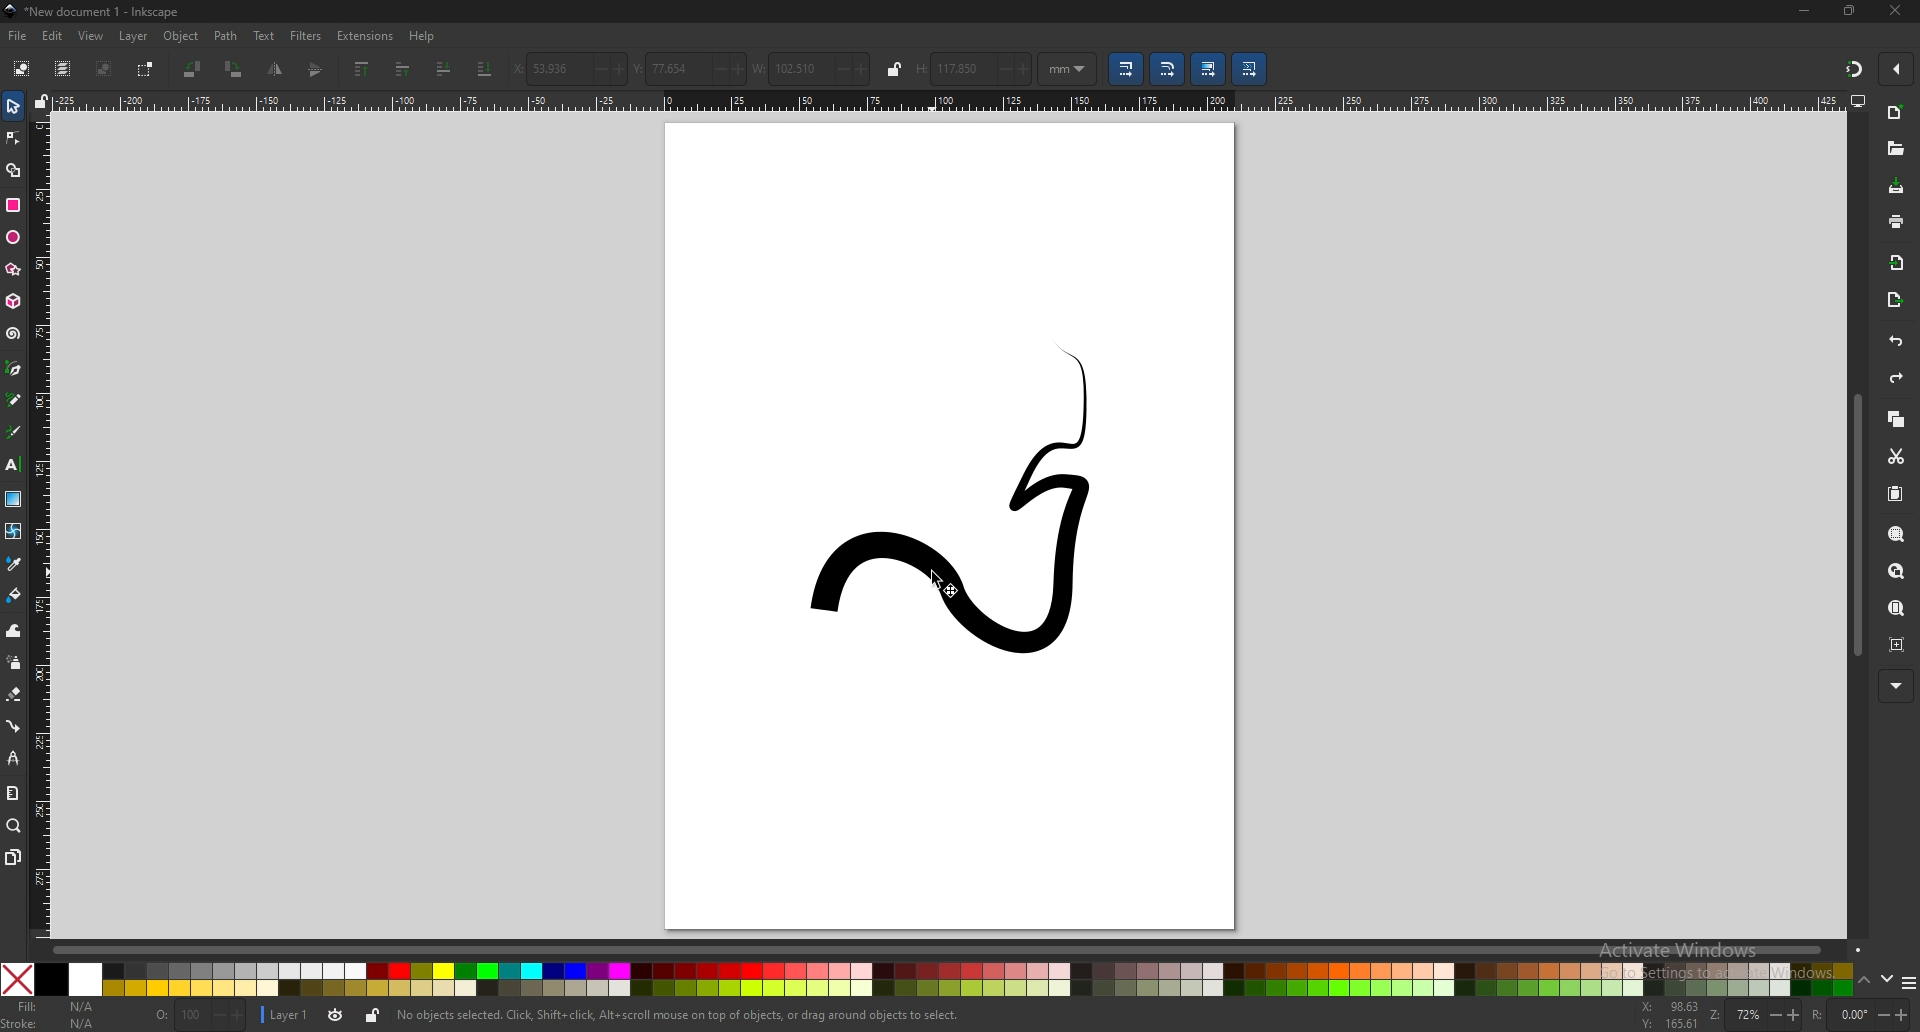 The width and height of the screenshot is (1920, 1032). Describe the element at coordinates (1893, 147) in the screenshot. I see `open` at that location.